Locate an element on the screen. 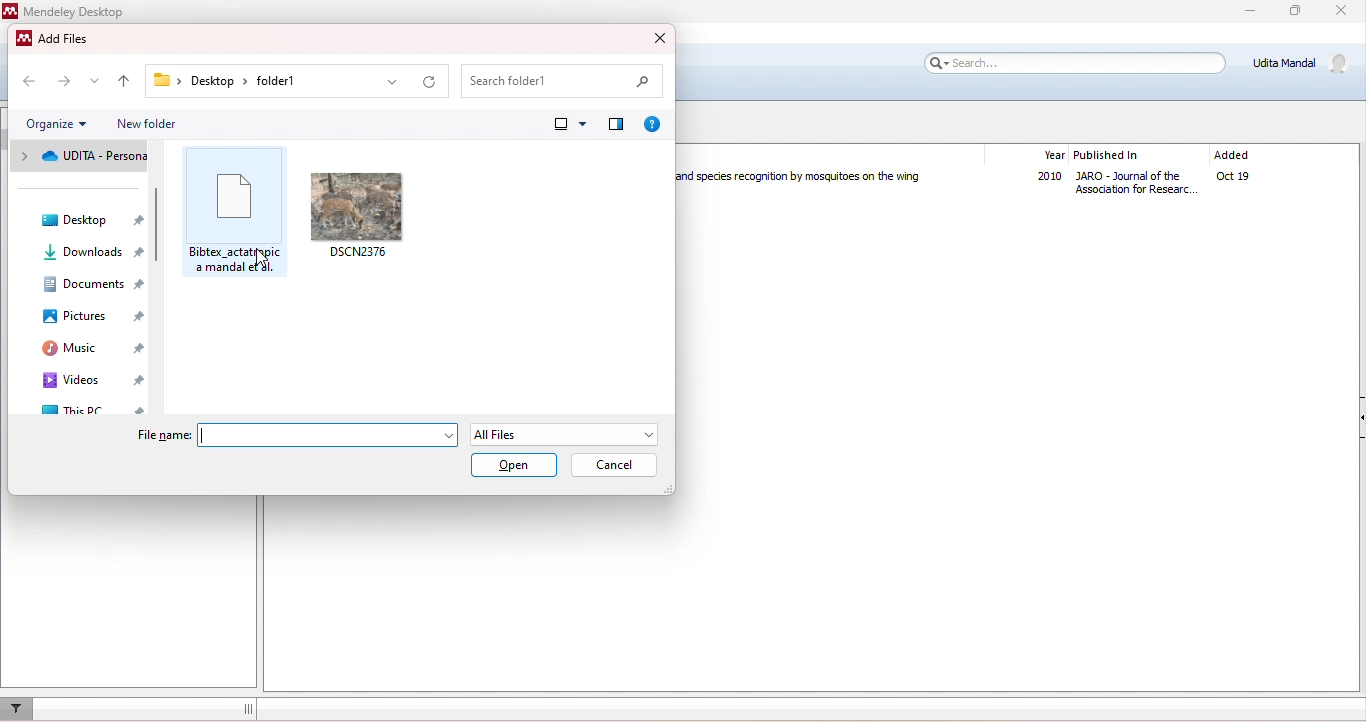  Change dimension of window is located at coordinates (668, 490).